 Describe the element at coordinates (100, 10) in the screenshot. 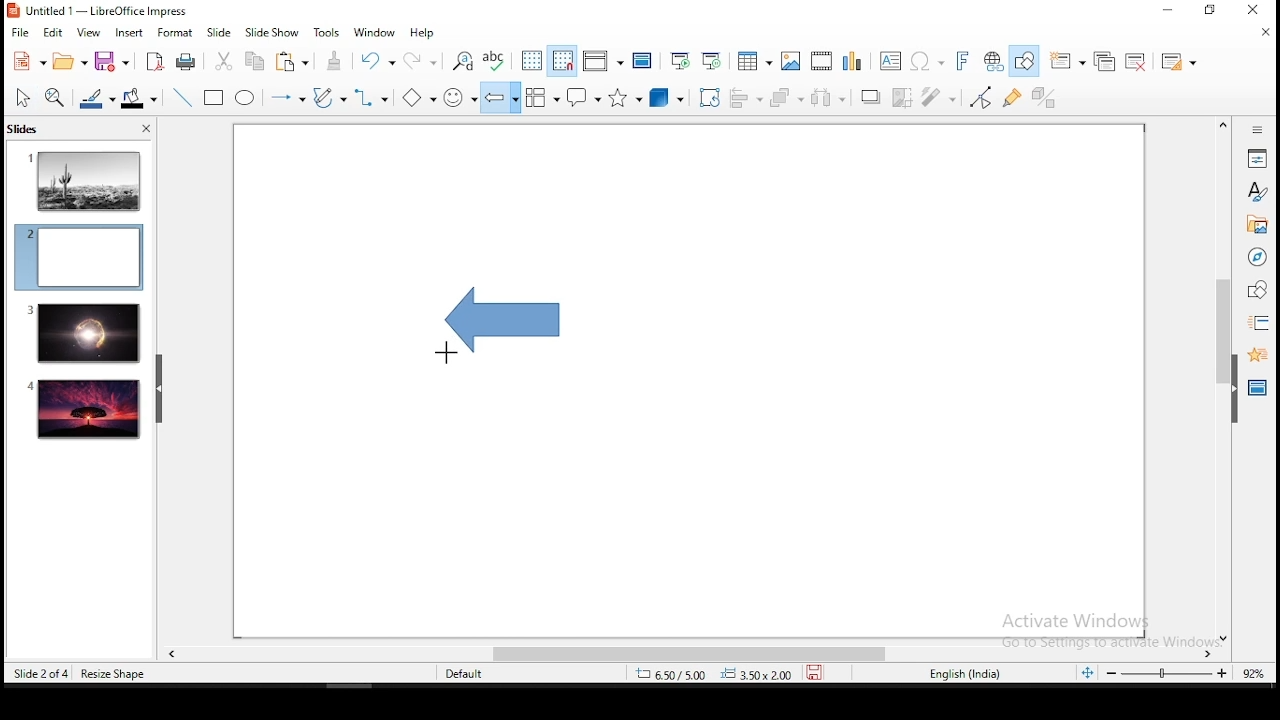

I see `window name` at that location.